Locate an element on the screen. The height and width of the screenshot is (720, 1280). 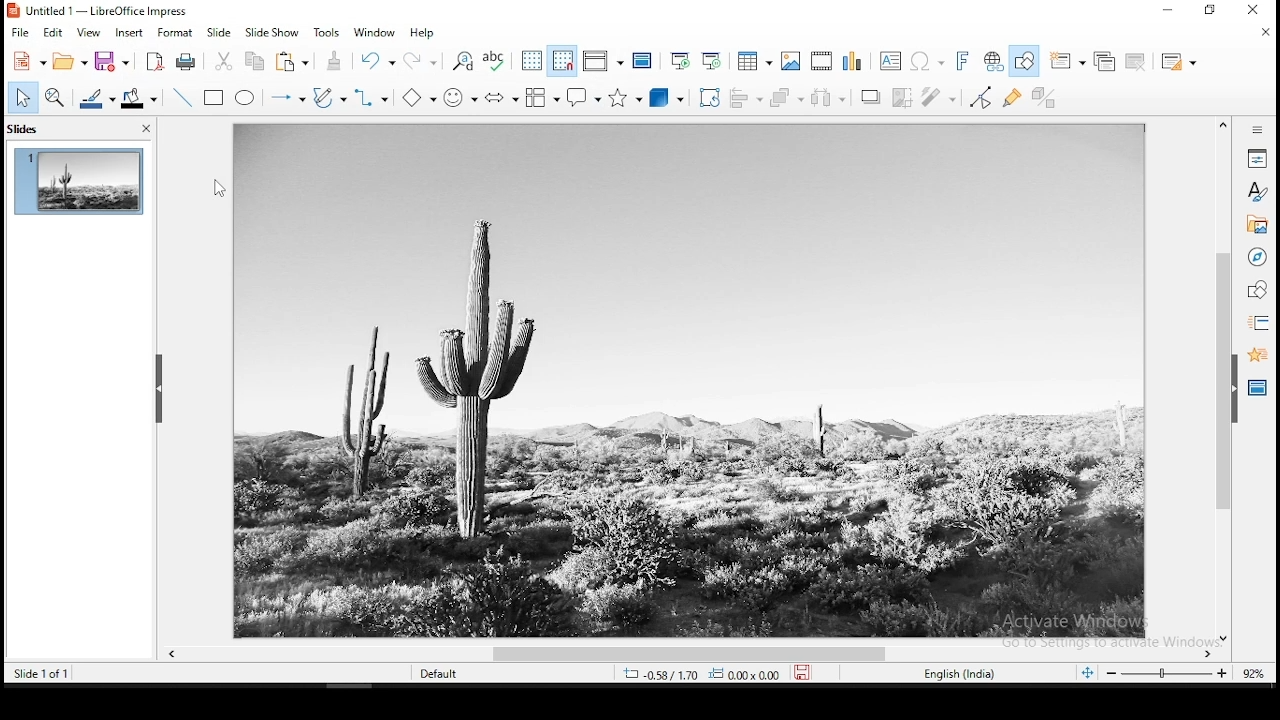
view is located at coordinates (91, 31).